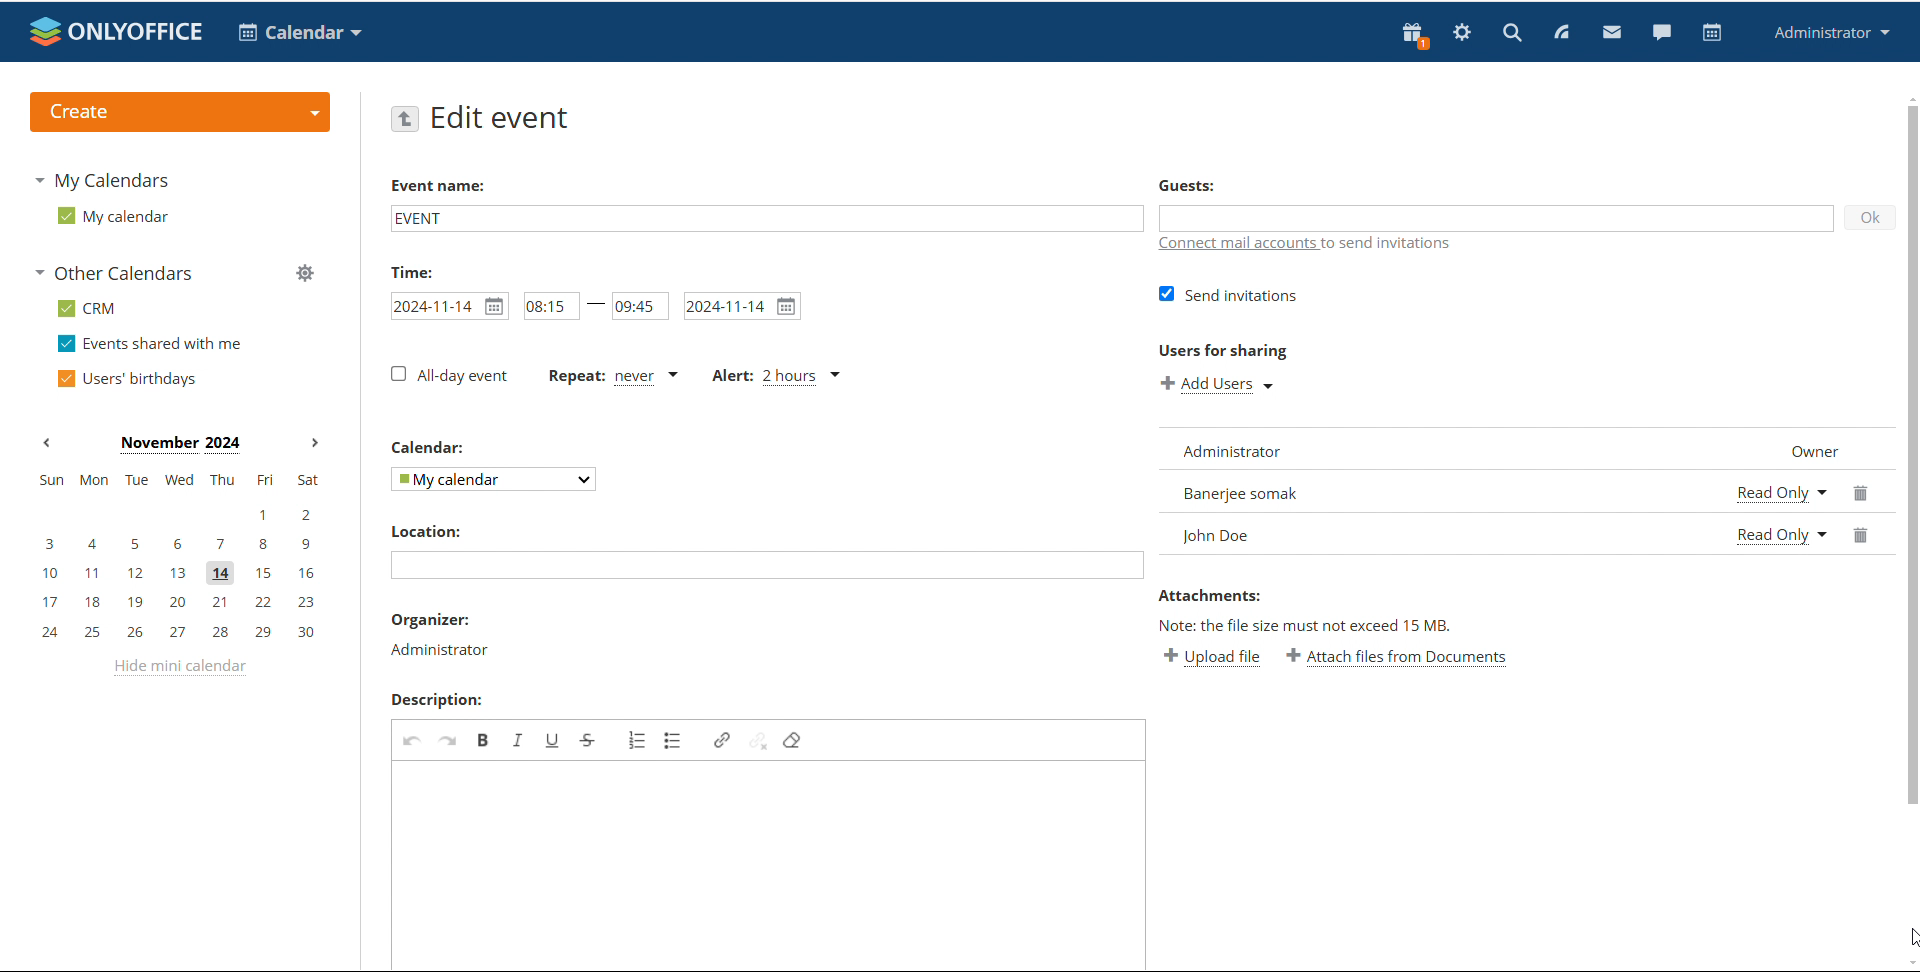  I want to click on list of users, so click(1438, 492).